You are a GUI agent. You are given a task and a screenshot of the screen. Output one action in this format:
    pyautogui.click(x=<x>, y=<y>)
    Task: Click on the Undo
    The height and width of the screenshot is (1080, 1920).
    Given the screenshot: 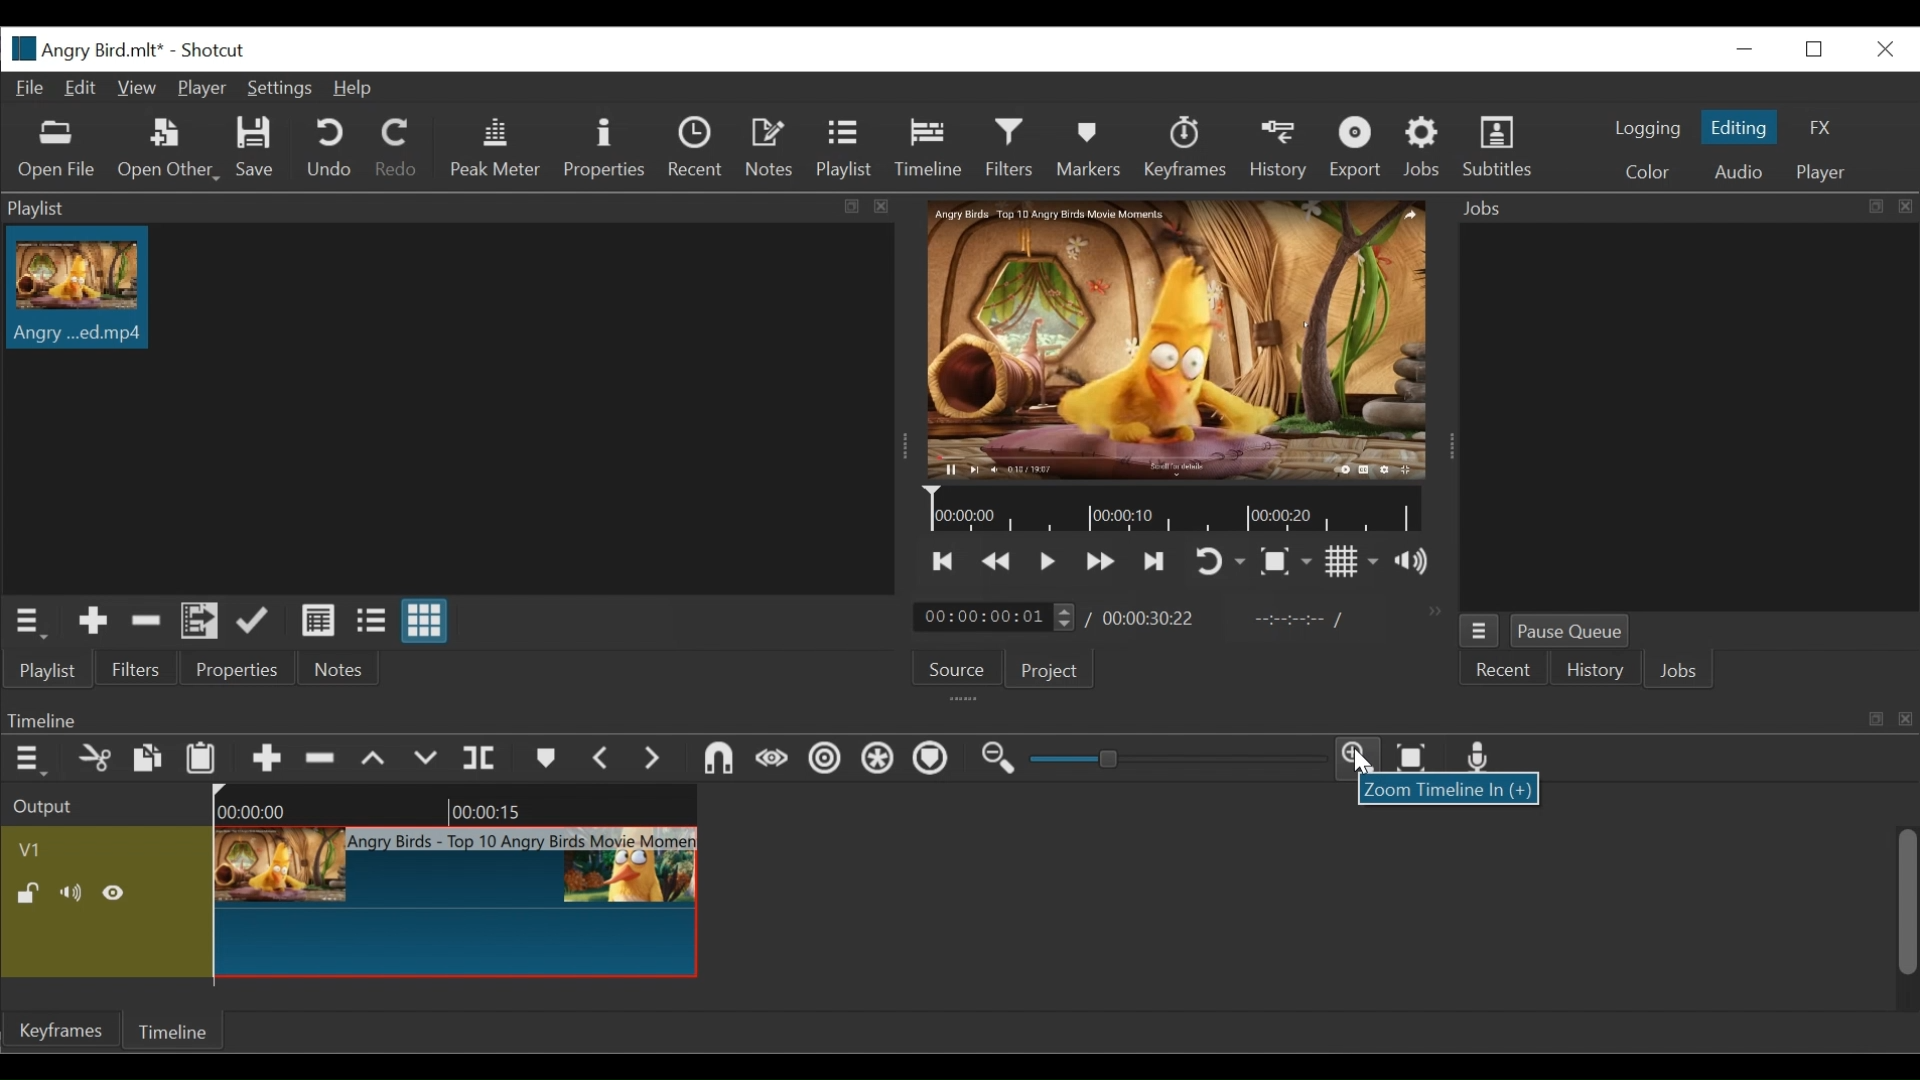 What is the action you would take?
    pyautogui.click(x=328, y=149)
    